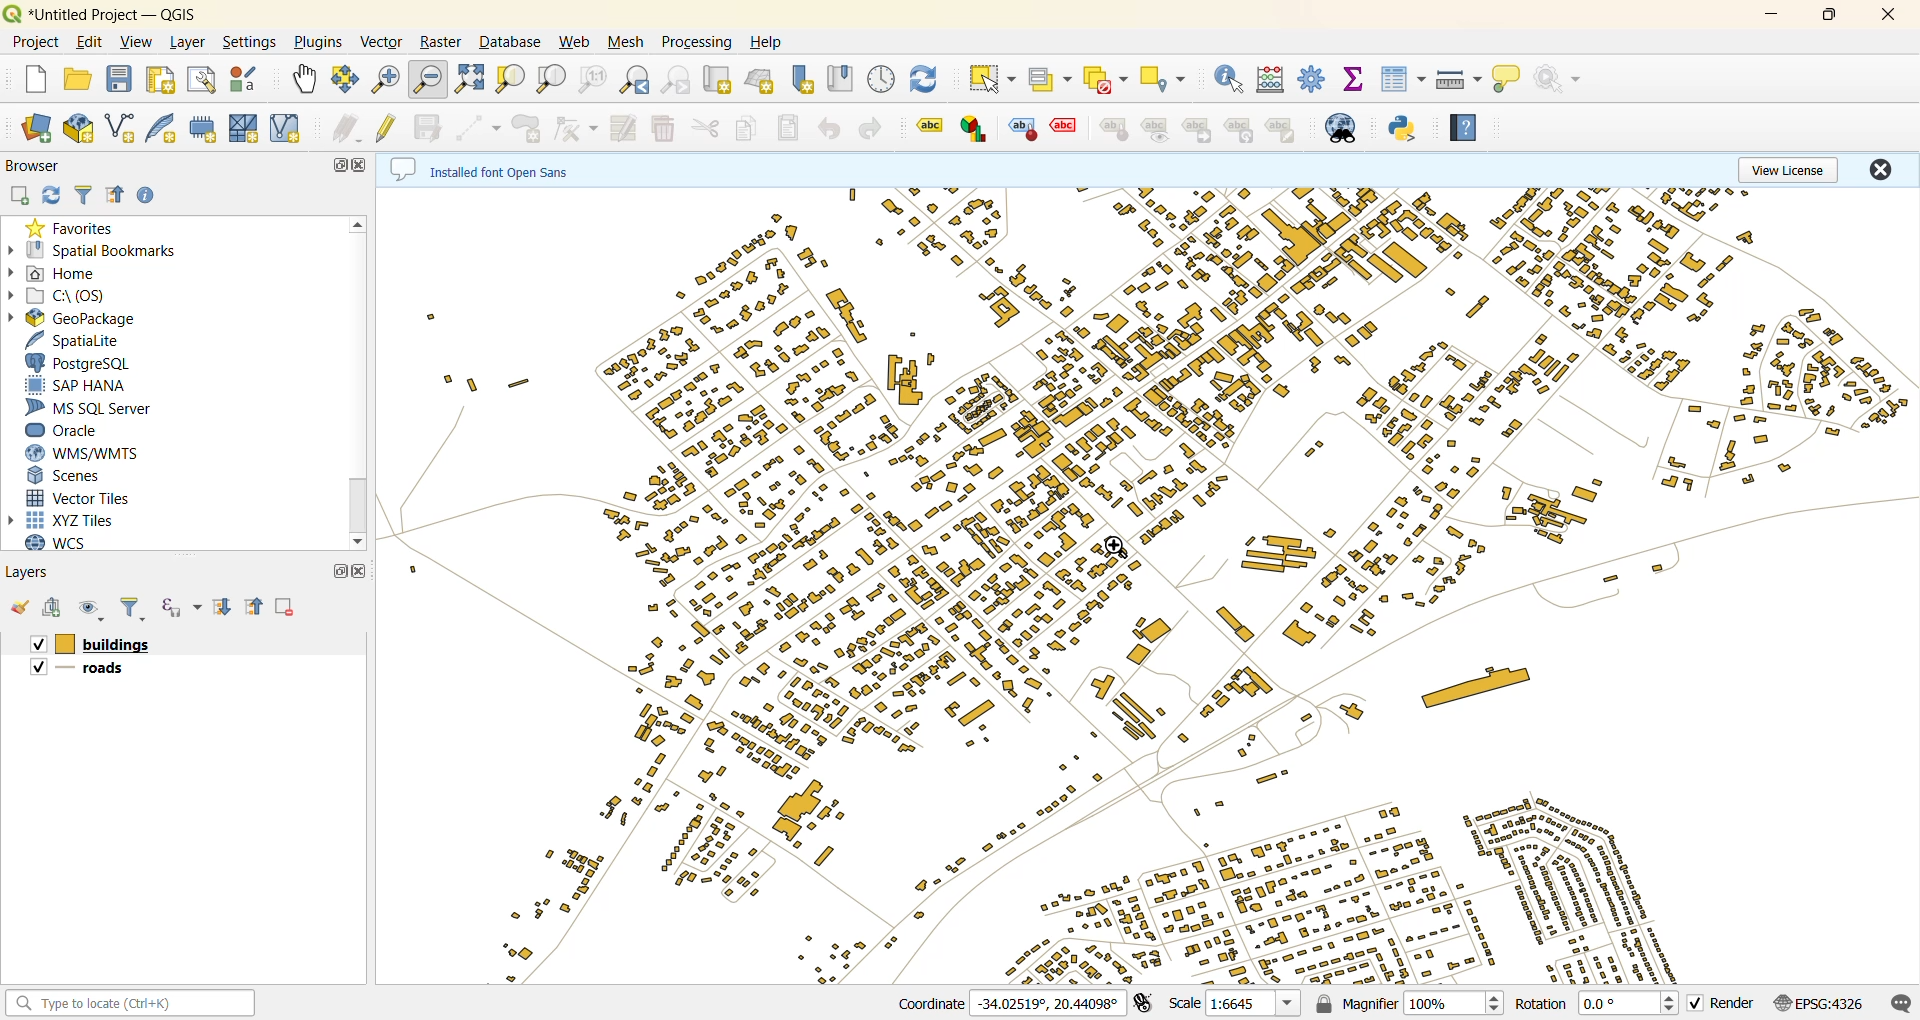  Describe the element at coordinates (253, 44) in the screenshot. I see `settings` at that location.